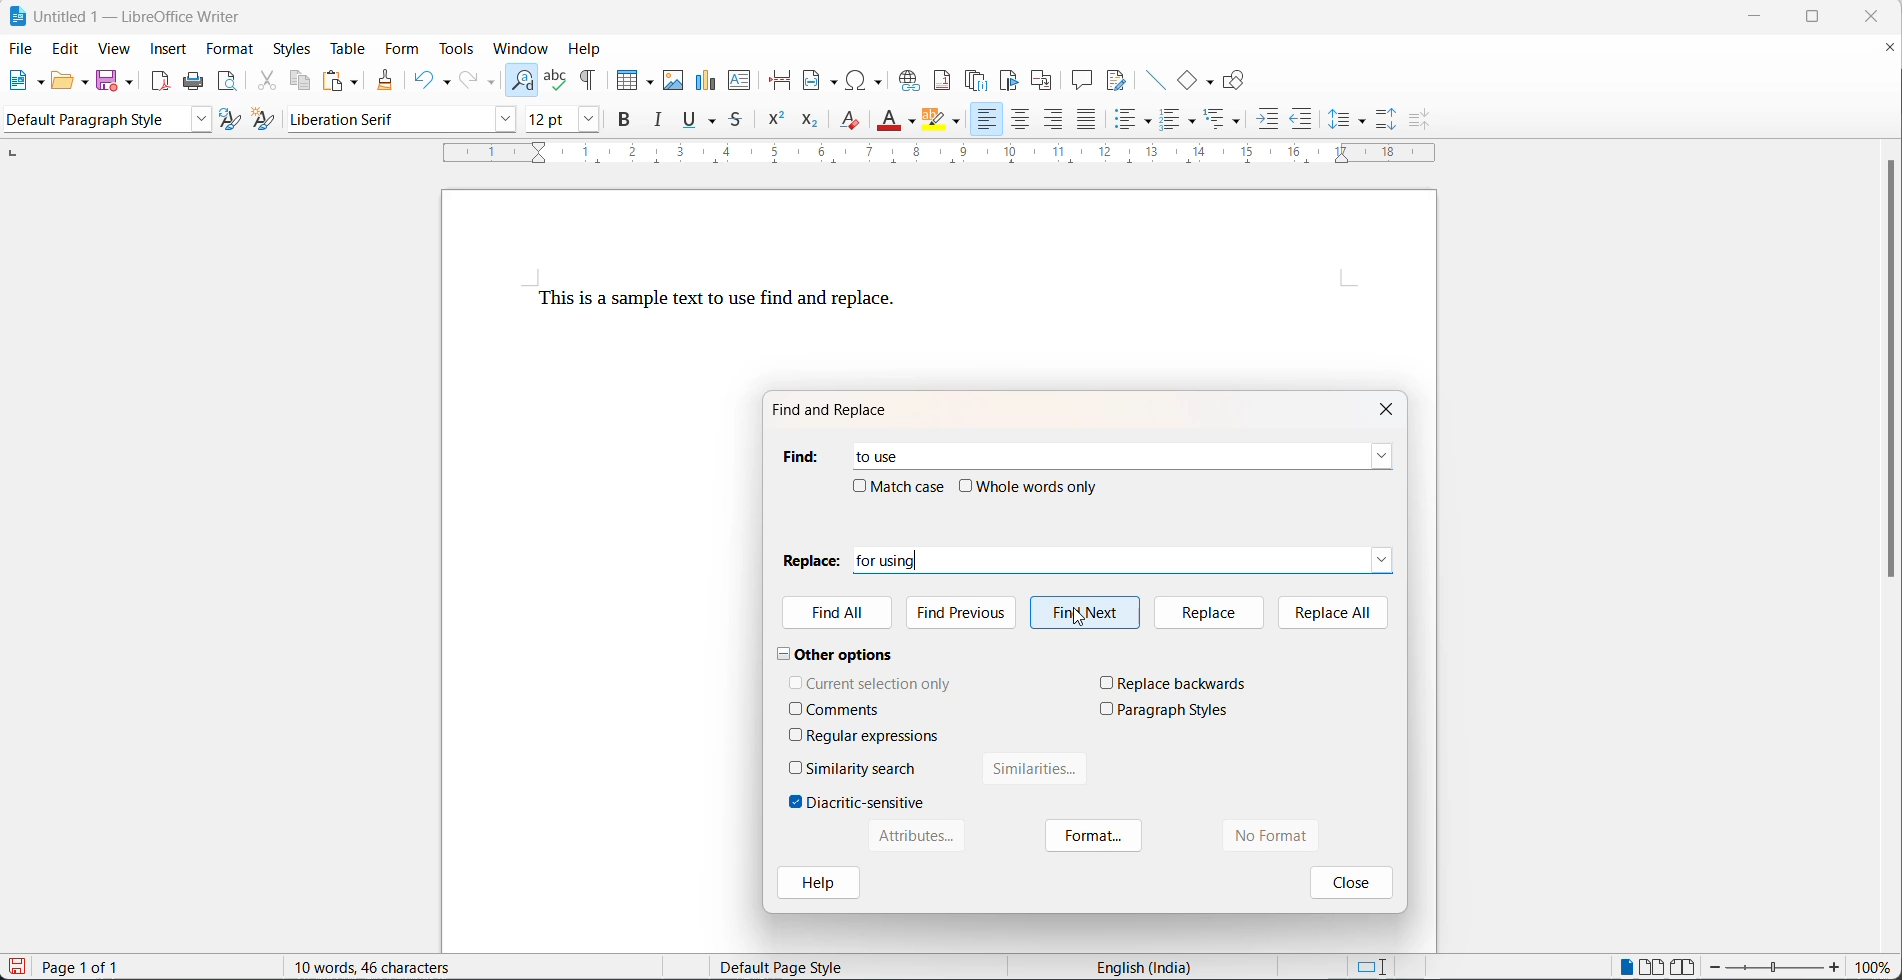  I want to click on copy, so click(303, 80).